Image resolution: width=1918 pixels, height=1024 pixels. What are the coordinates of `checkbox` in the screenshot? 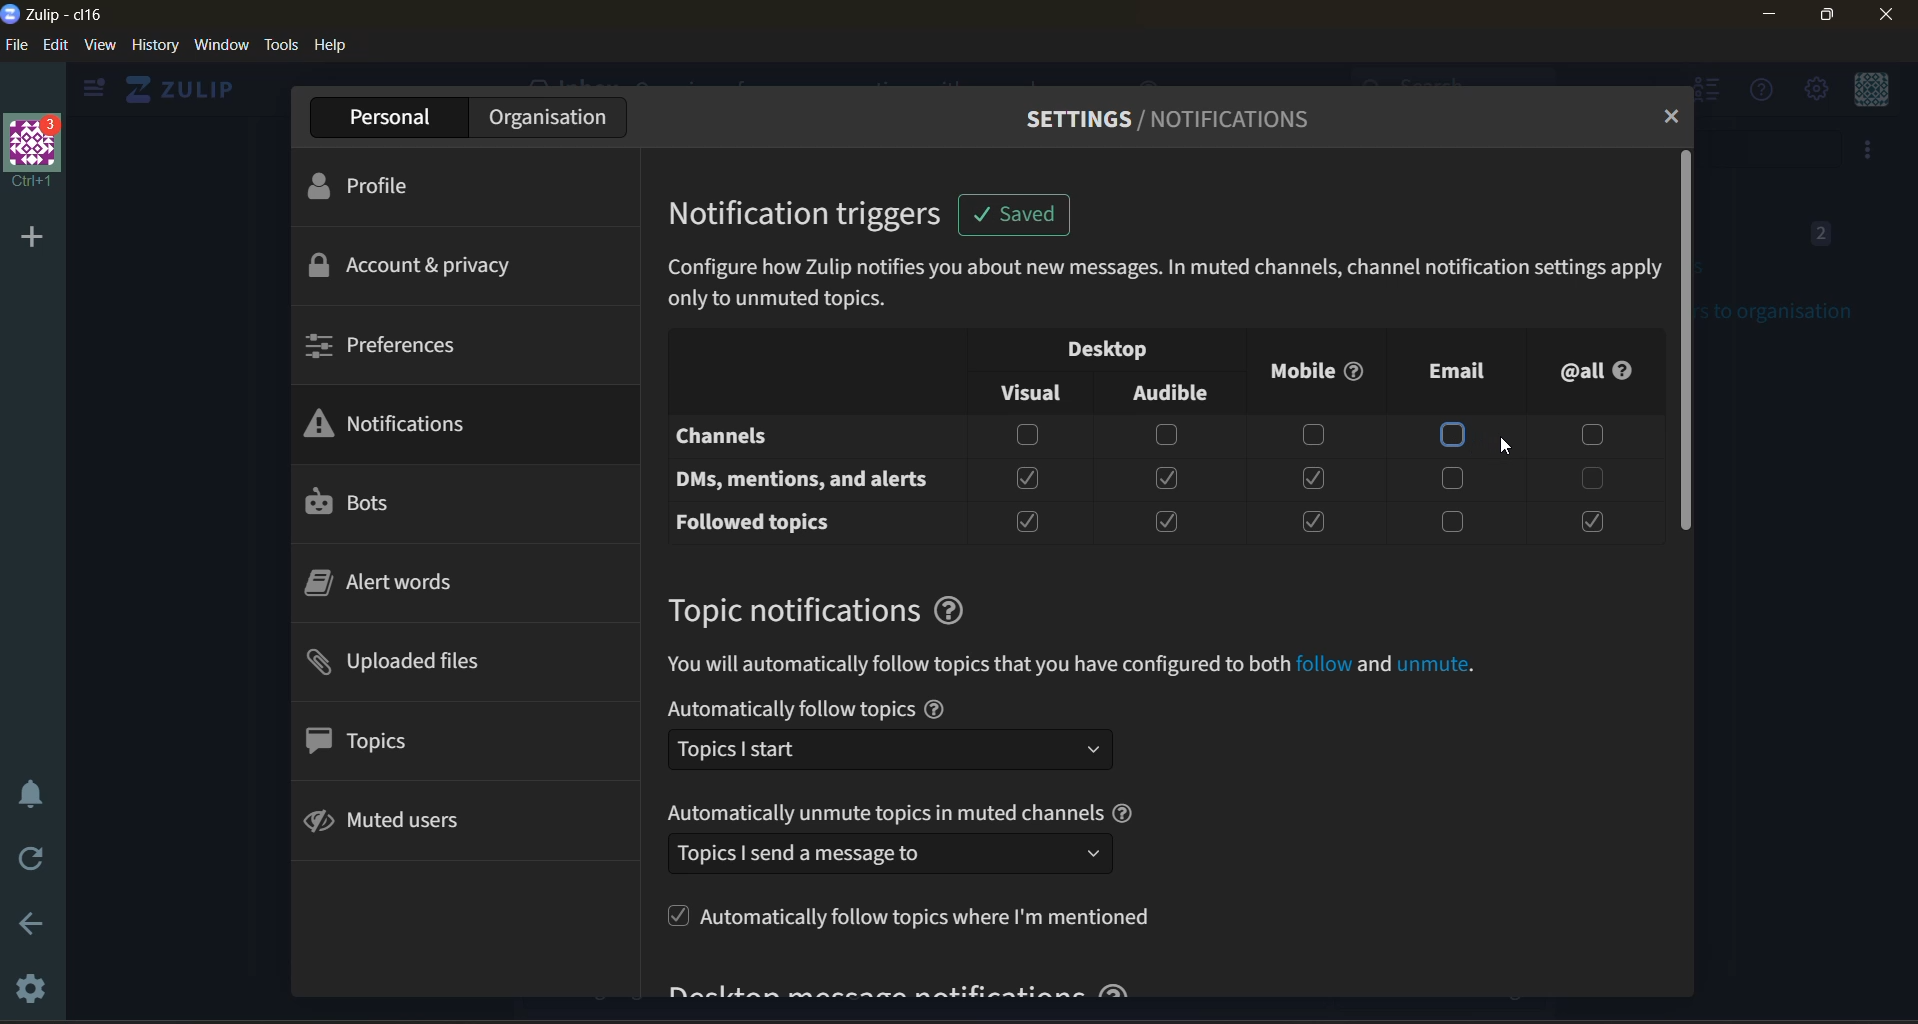 It's located at (1457, 434).